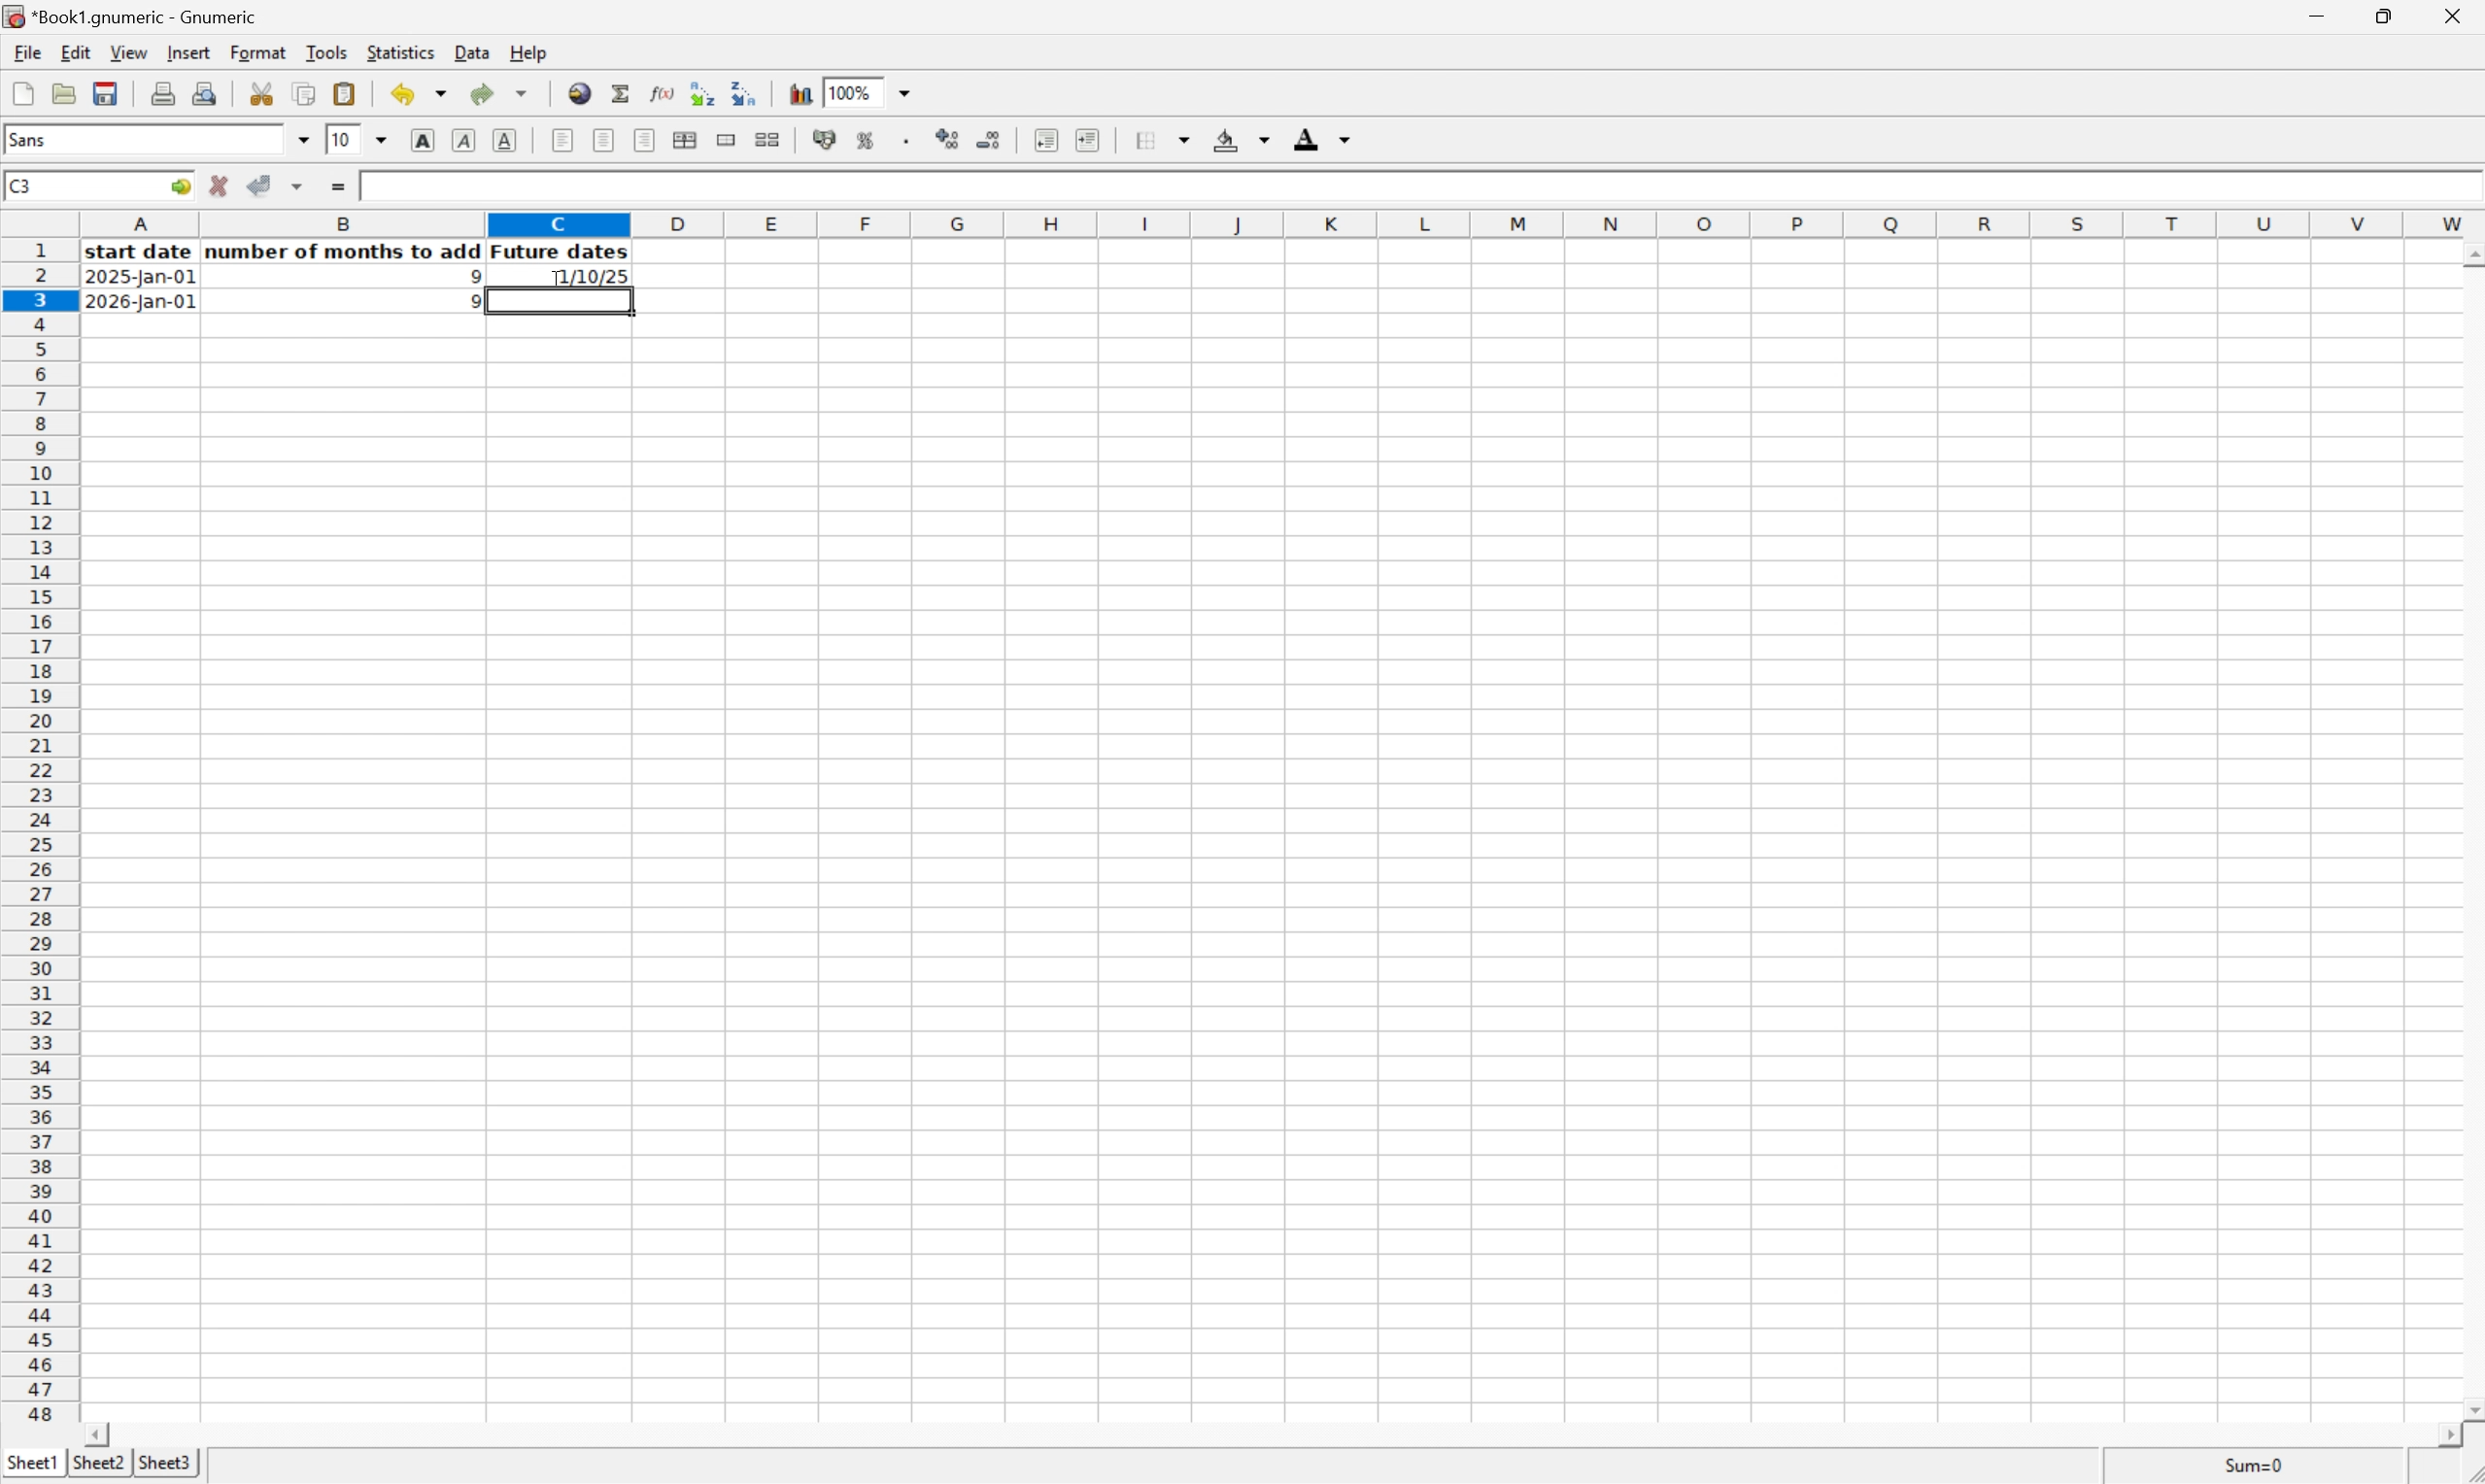 The image size is (2485, 1484). I want to click on Center Horizontally, so click(604, 139).